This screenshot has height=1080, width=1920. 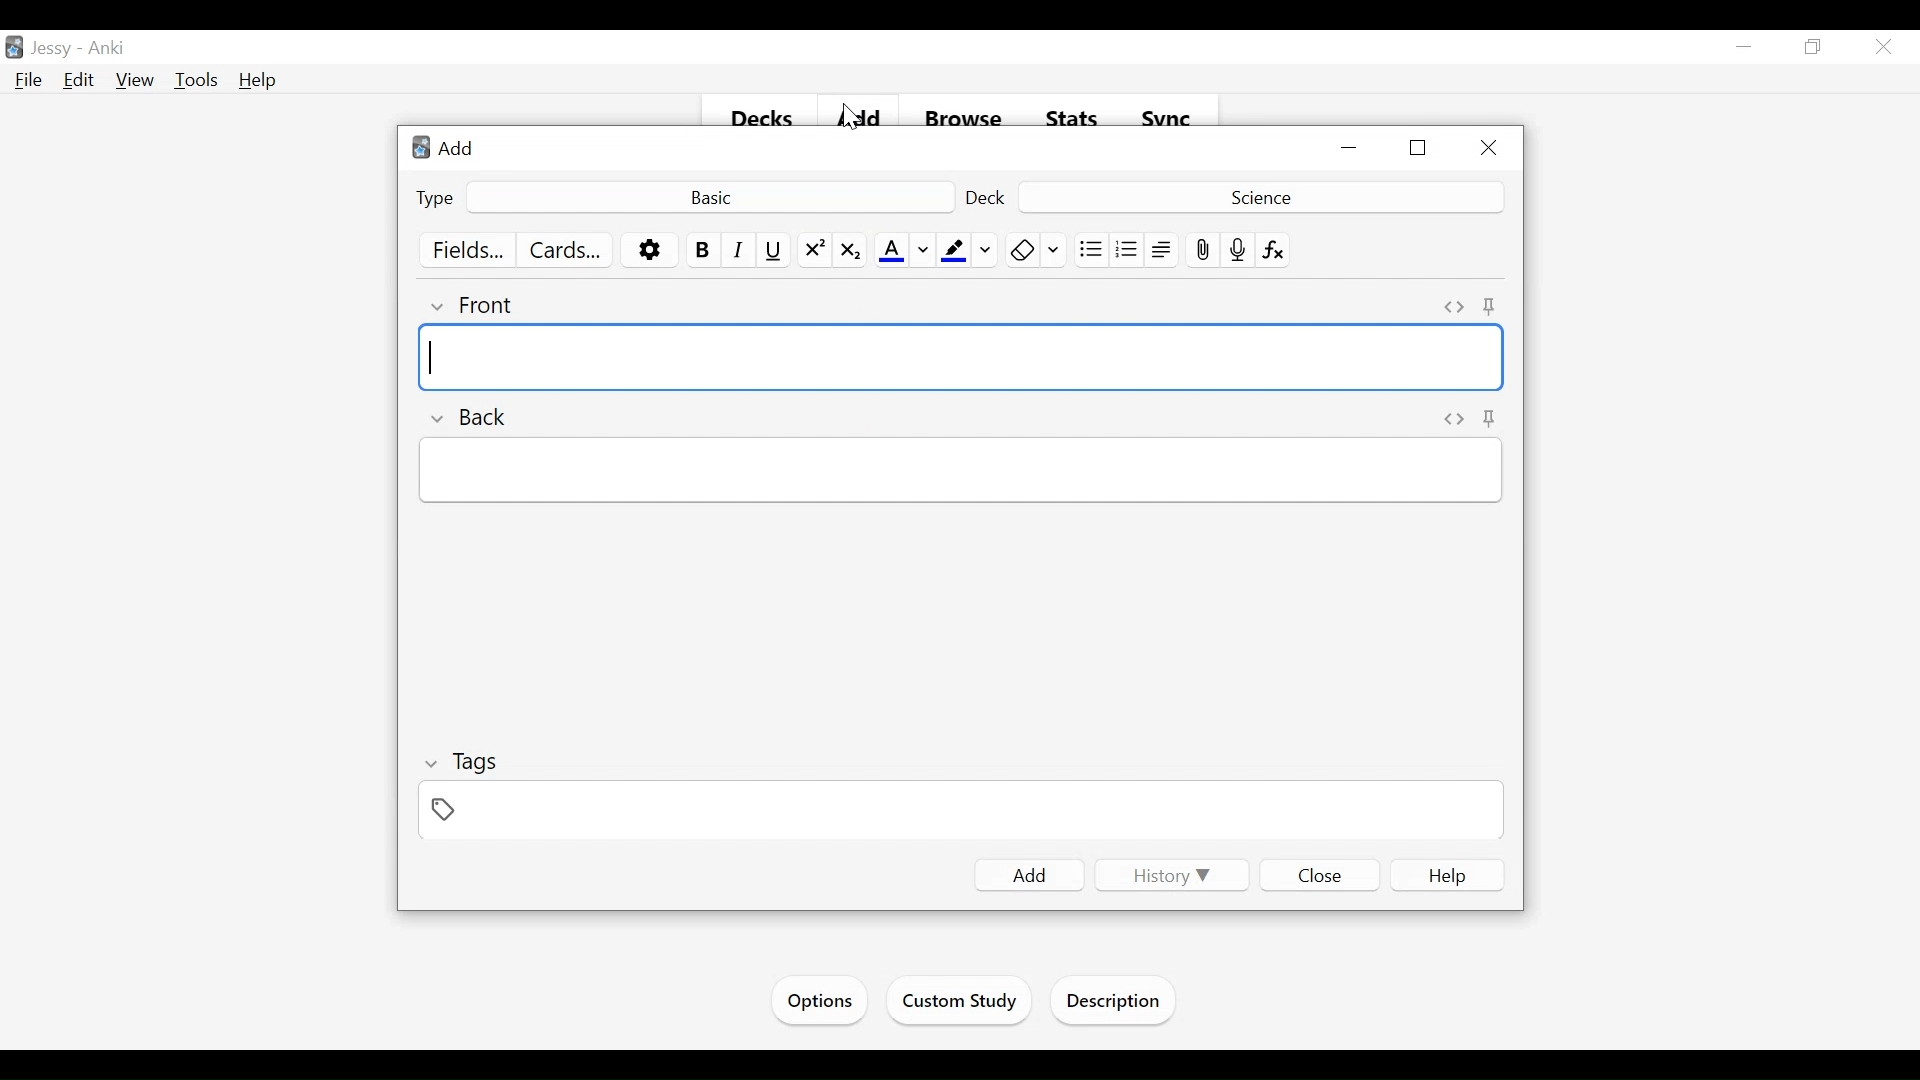 What do you see at coordinates (449, 147) in the screenshot?
I see `Add` at bounding box center [449, 147].